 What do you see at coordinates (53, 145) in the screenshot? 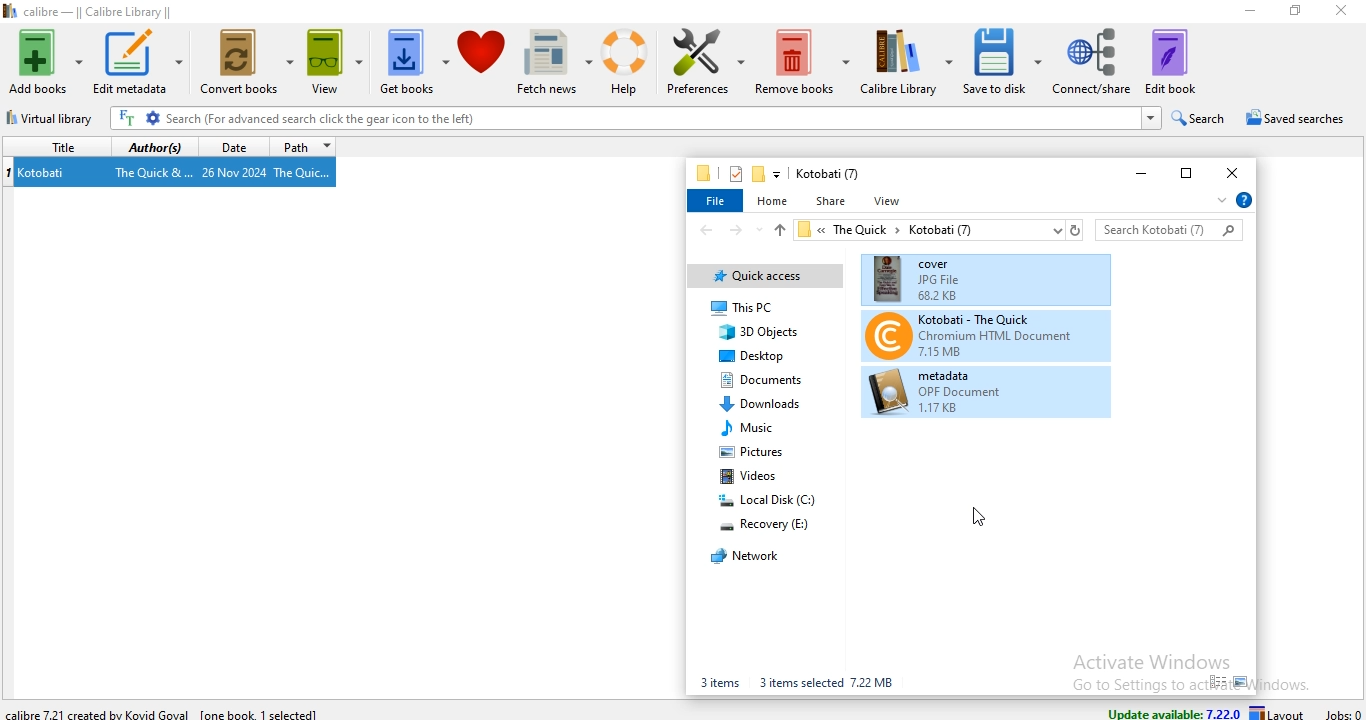
I see `title` at bounding box center [53, 145].